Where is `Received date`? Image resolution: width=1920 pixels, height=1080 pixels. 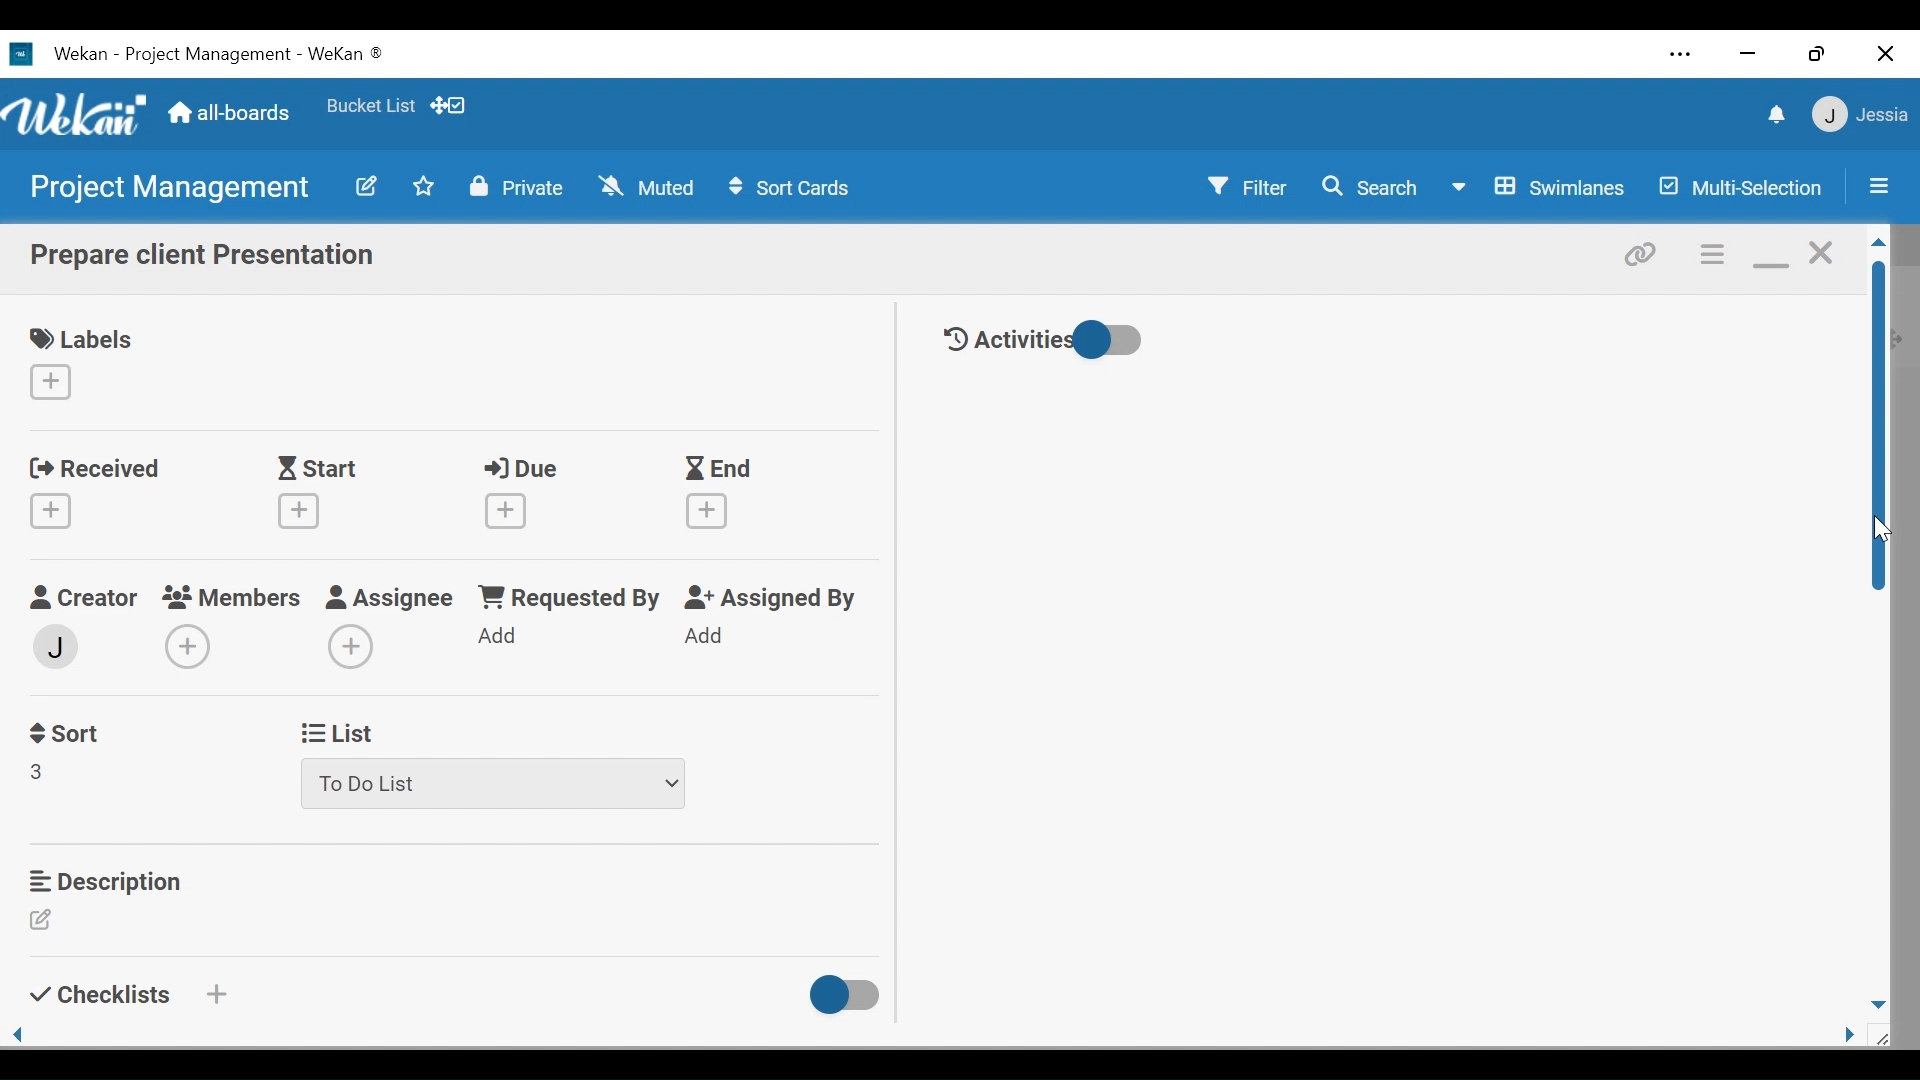
Received date is located at coordinates (97, 469).